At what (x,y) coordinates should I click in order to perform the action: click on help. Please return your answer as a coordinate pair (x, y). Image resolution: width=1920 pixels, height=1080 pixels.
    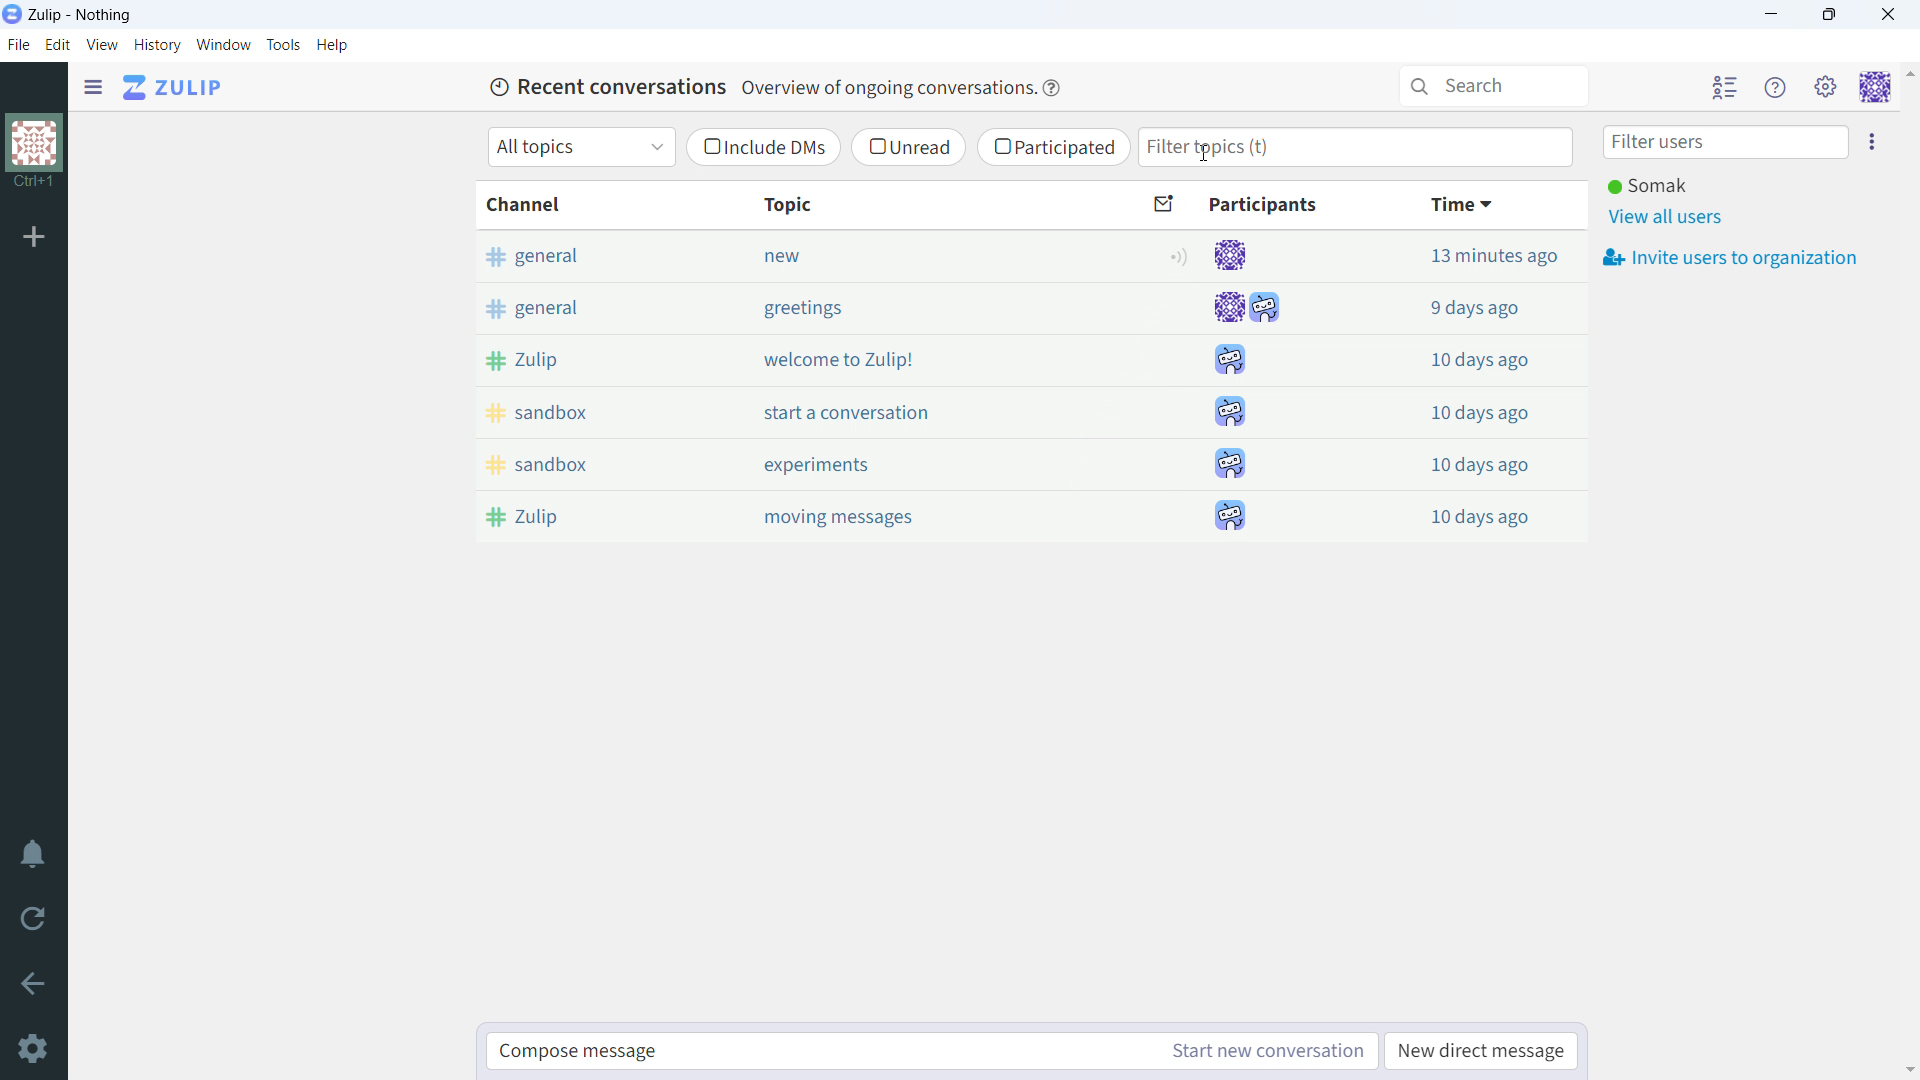
    Looking at the image, I should click on (1052, 89).